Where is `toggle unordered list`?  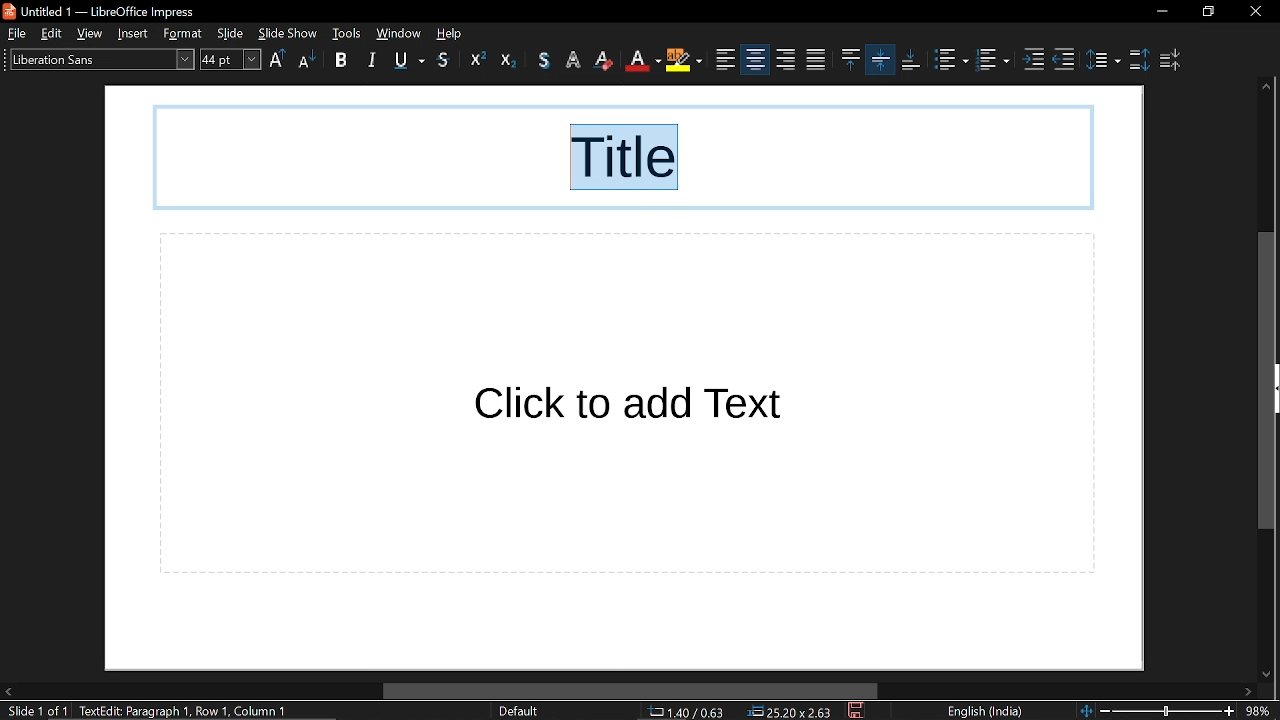 toggle unordered list is located at coordinates (950, 60).